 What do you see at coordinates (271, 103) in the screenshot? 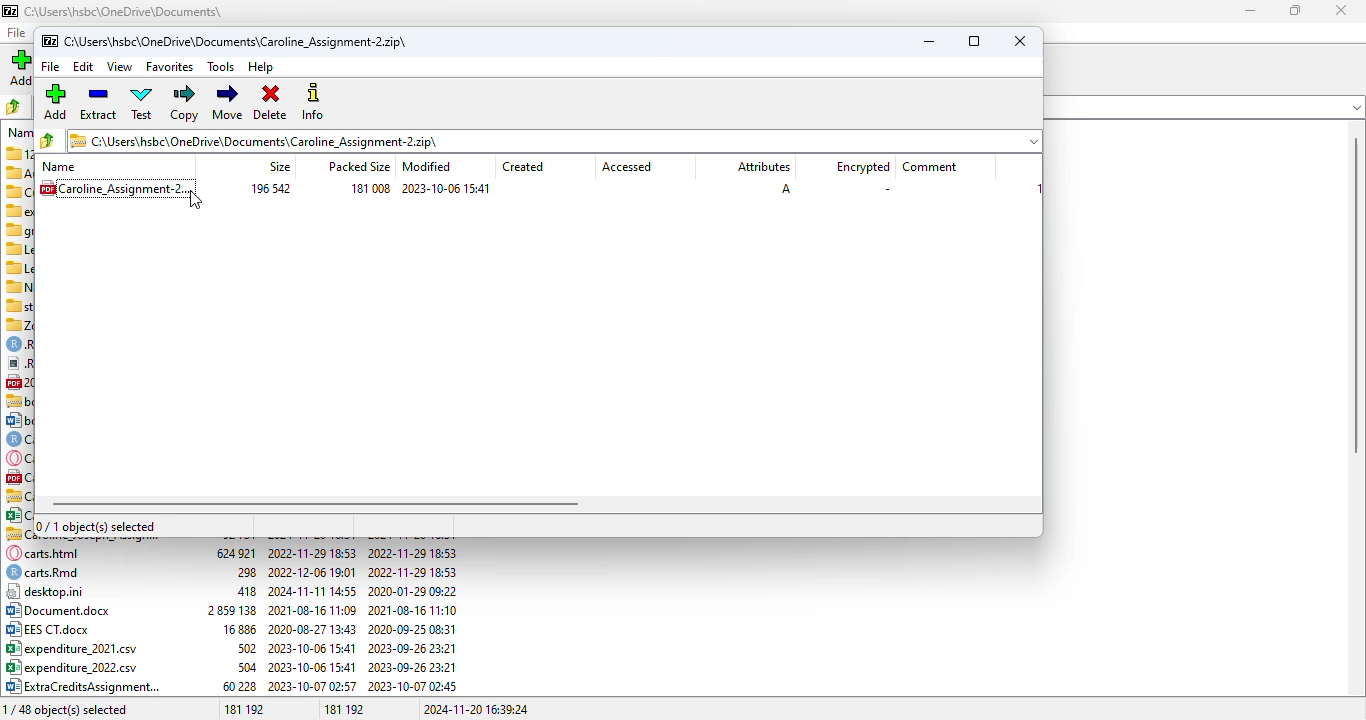
I see `delete` at bounding box center [271, 103].